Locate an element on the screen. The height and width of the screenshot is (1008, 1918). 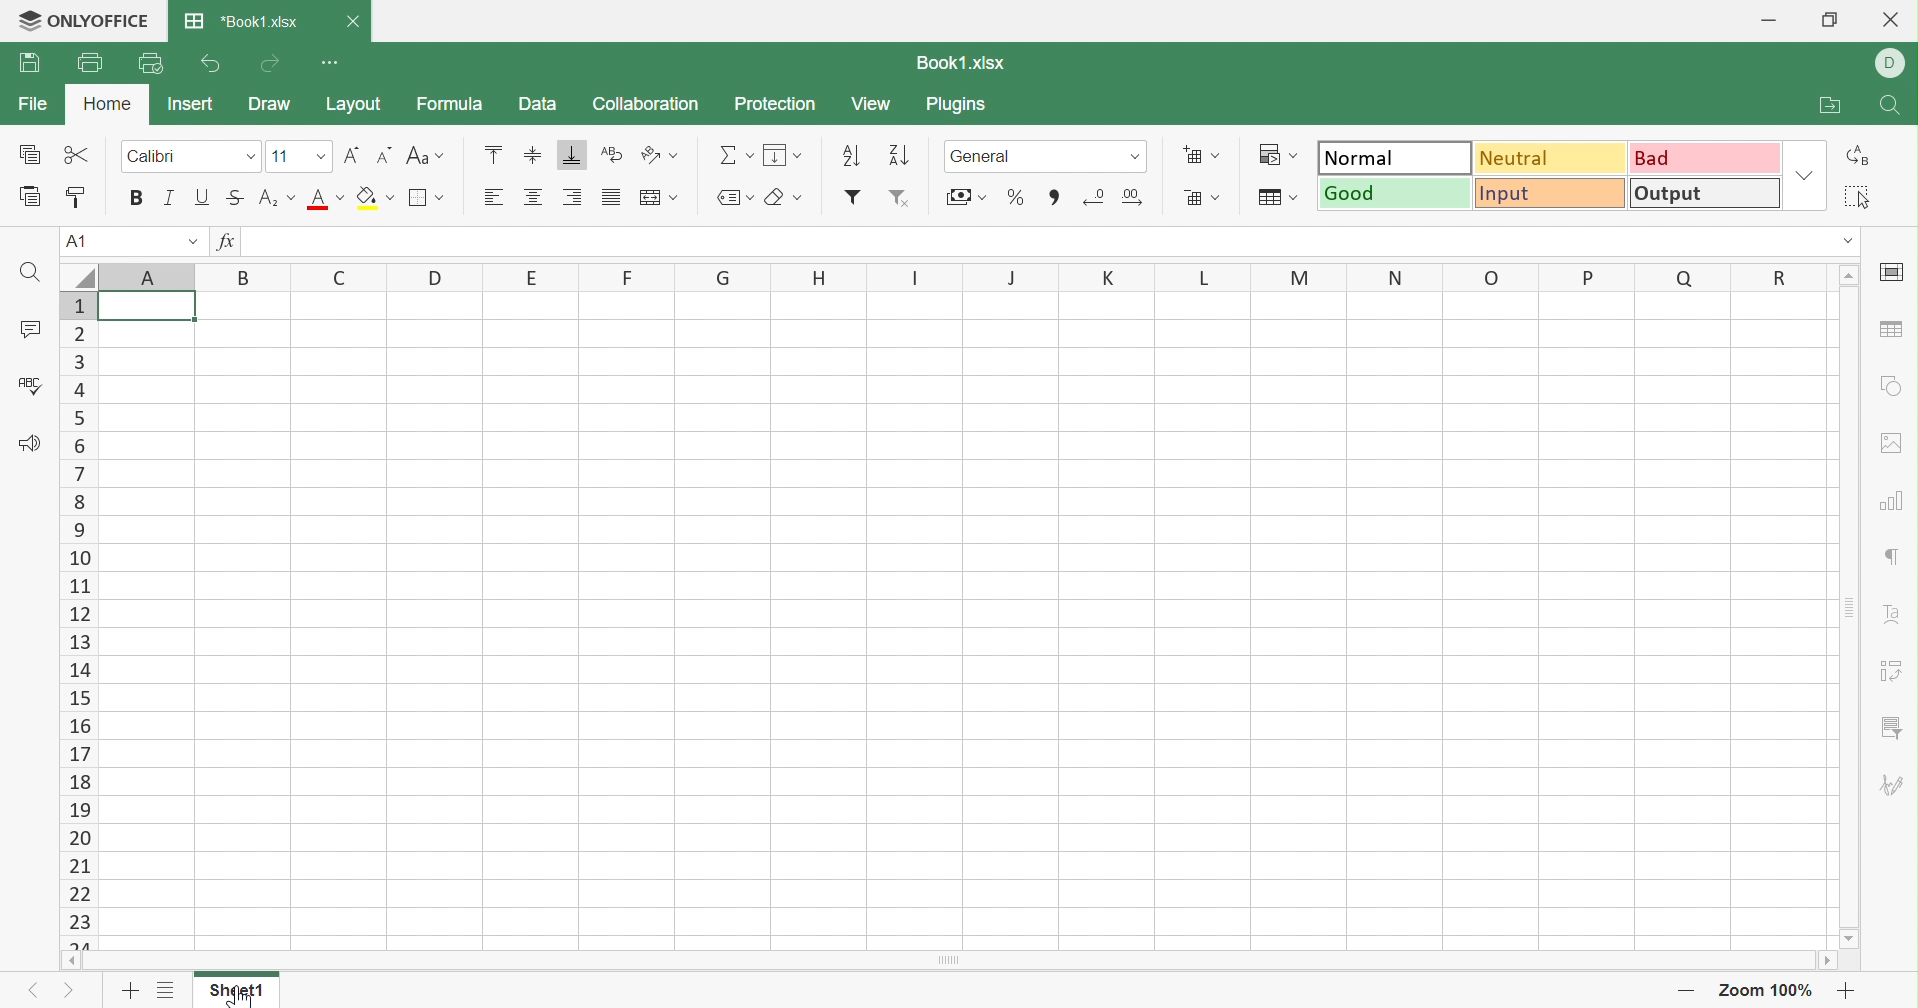
Orientation is located at coordinates (656, 155).